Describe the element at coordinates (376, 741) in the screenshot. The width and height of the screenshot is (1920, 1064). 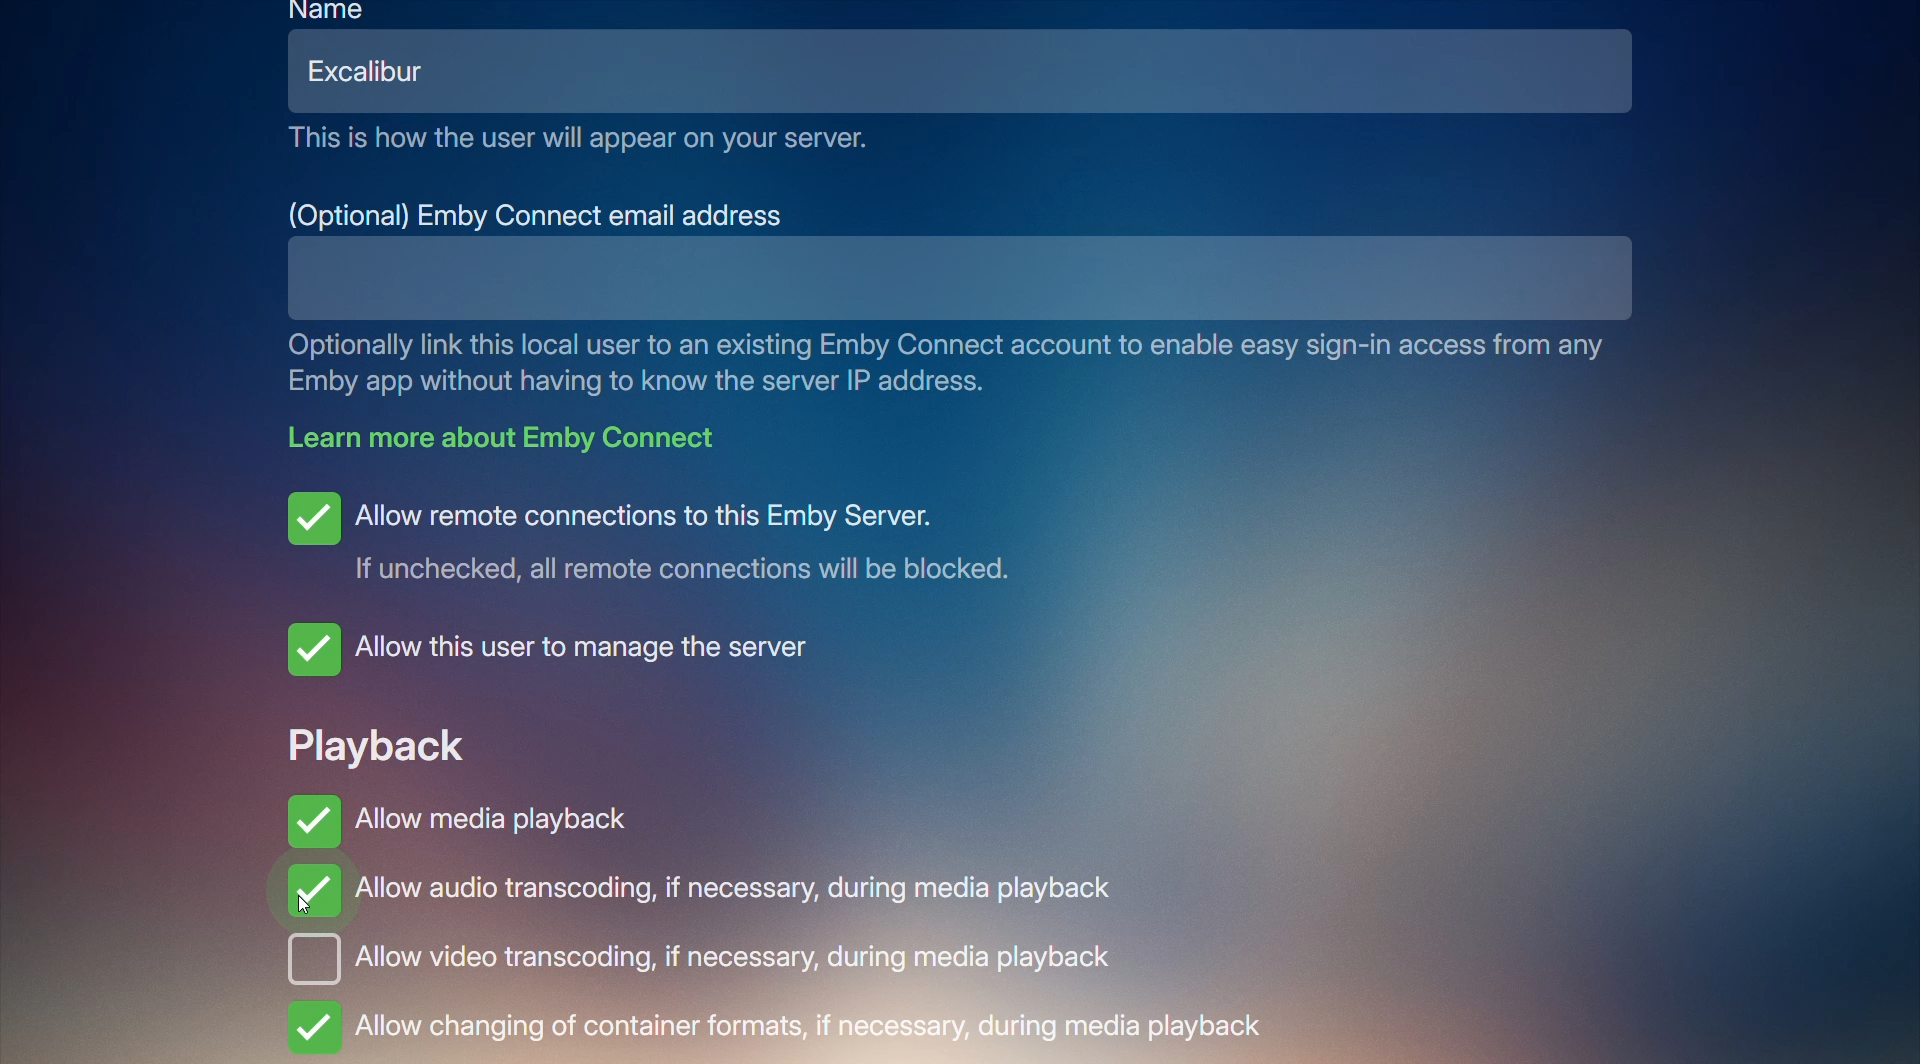
I see `Playback` at that location.